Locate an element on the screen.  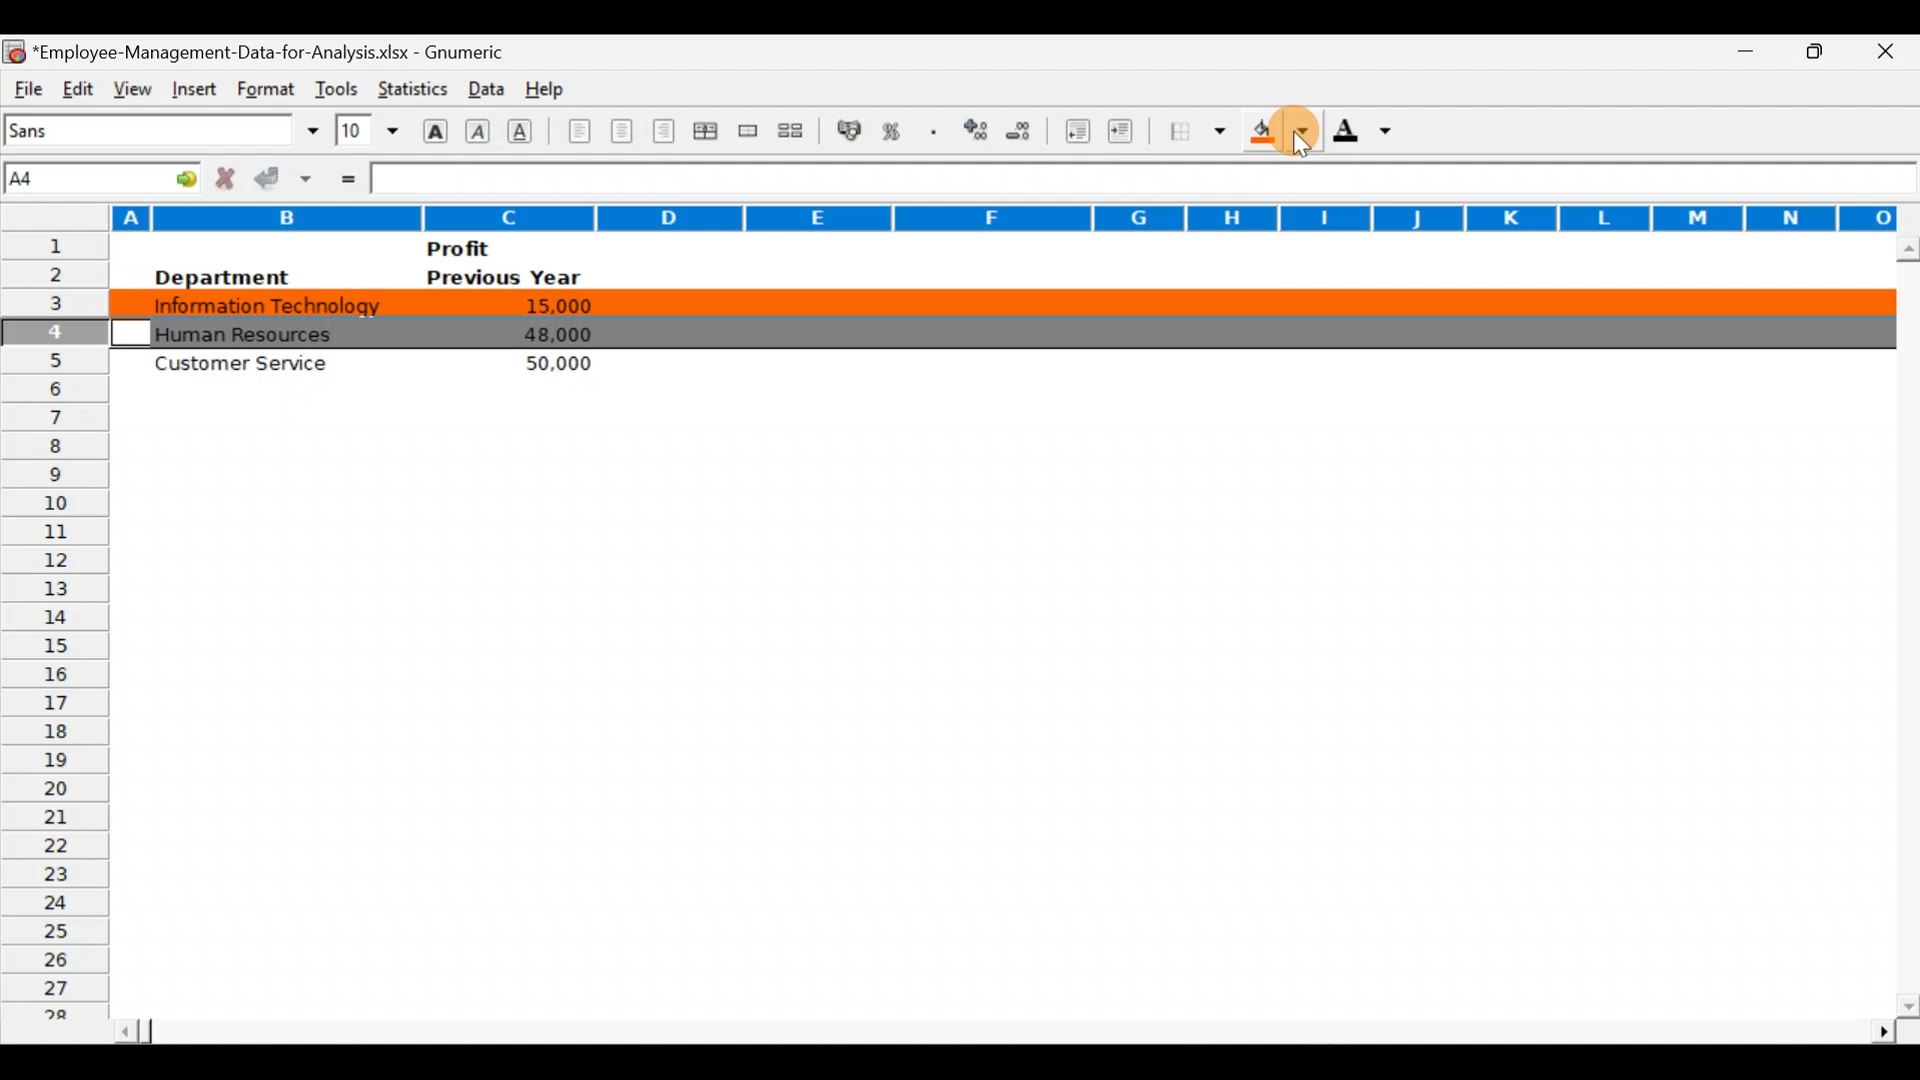
Close is located at coordinates (1892, 53).